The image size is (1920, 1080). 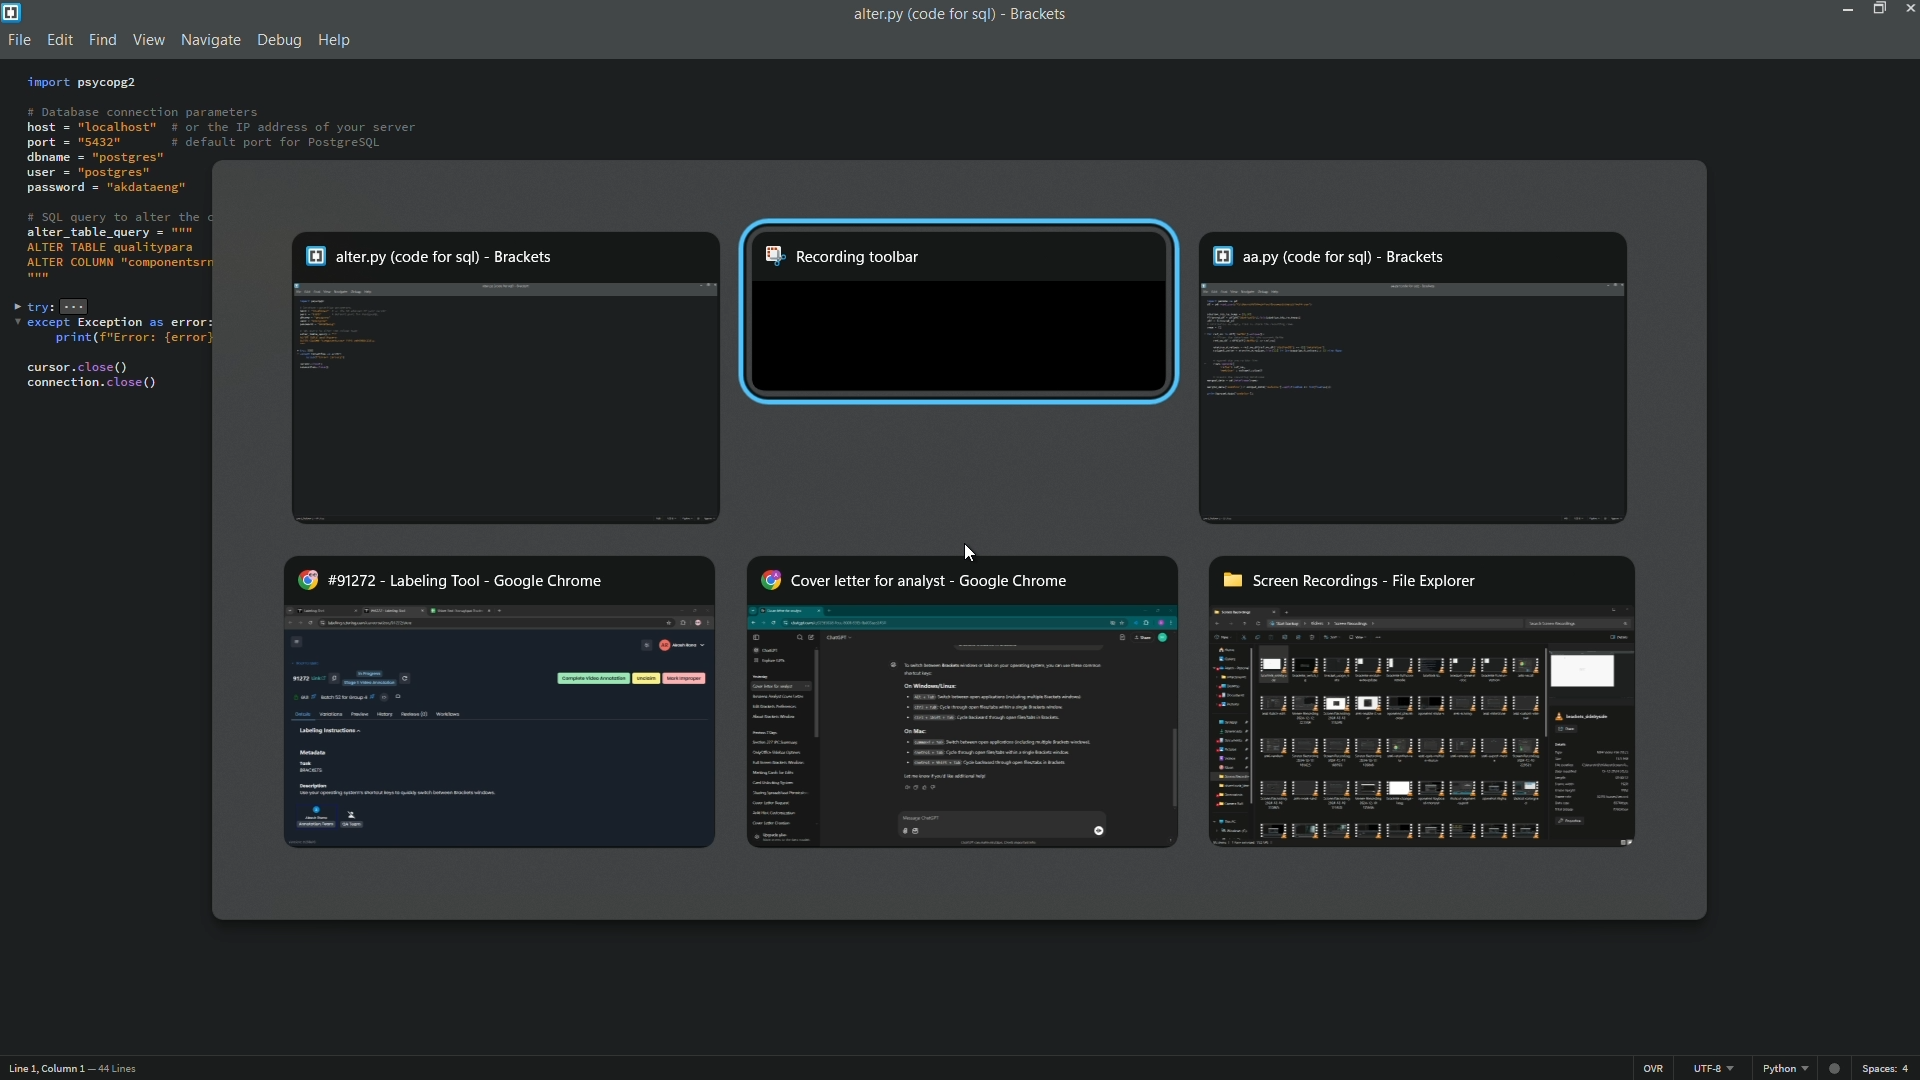 I want to click on No linter available, so click(x=1833, y=1070).